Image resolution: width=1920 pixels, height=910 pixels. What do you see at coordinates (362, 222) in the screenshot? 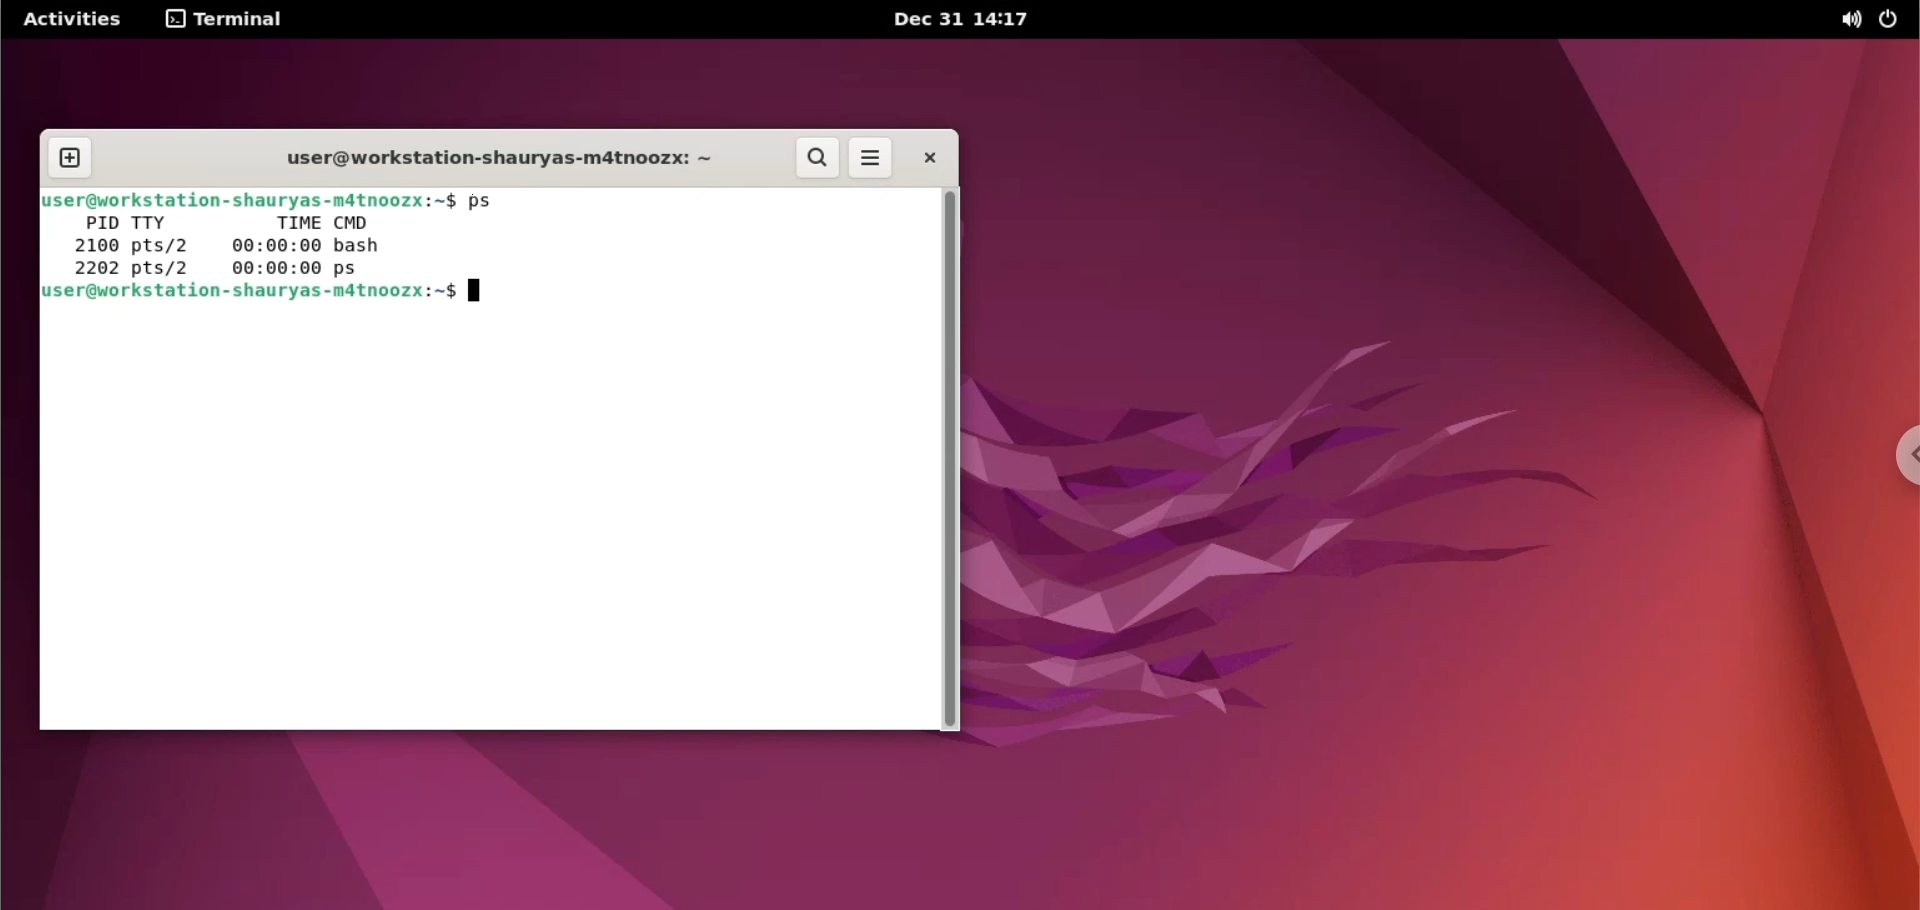
I see `CMD ` at bounding box center [362, 222].